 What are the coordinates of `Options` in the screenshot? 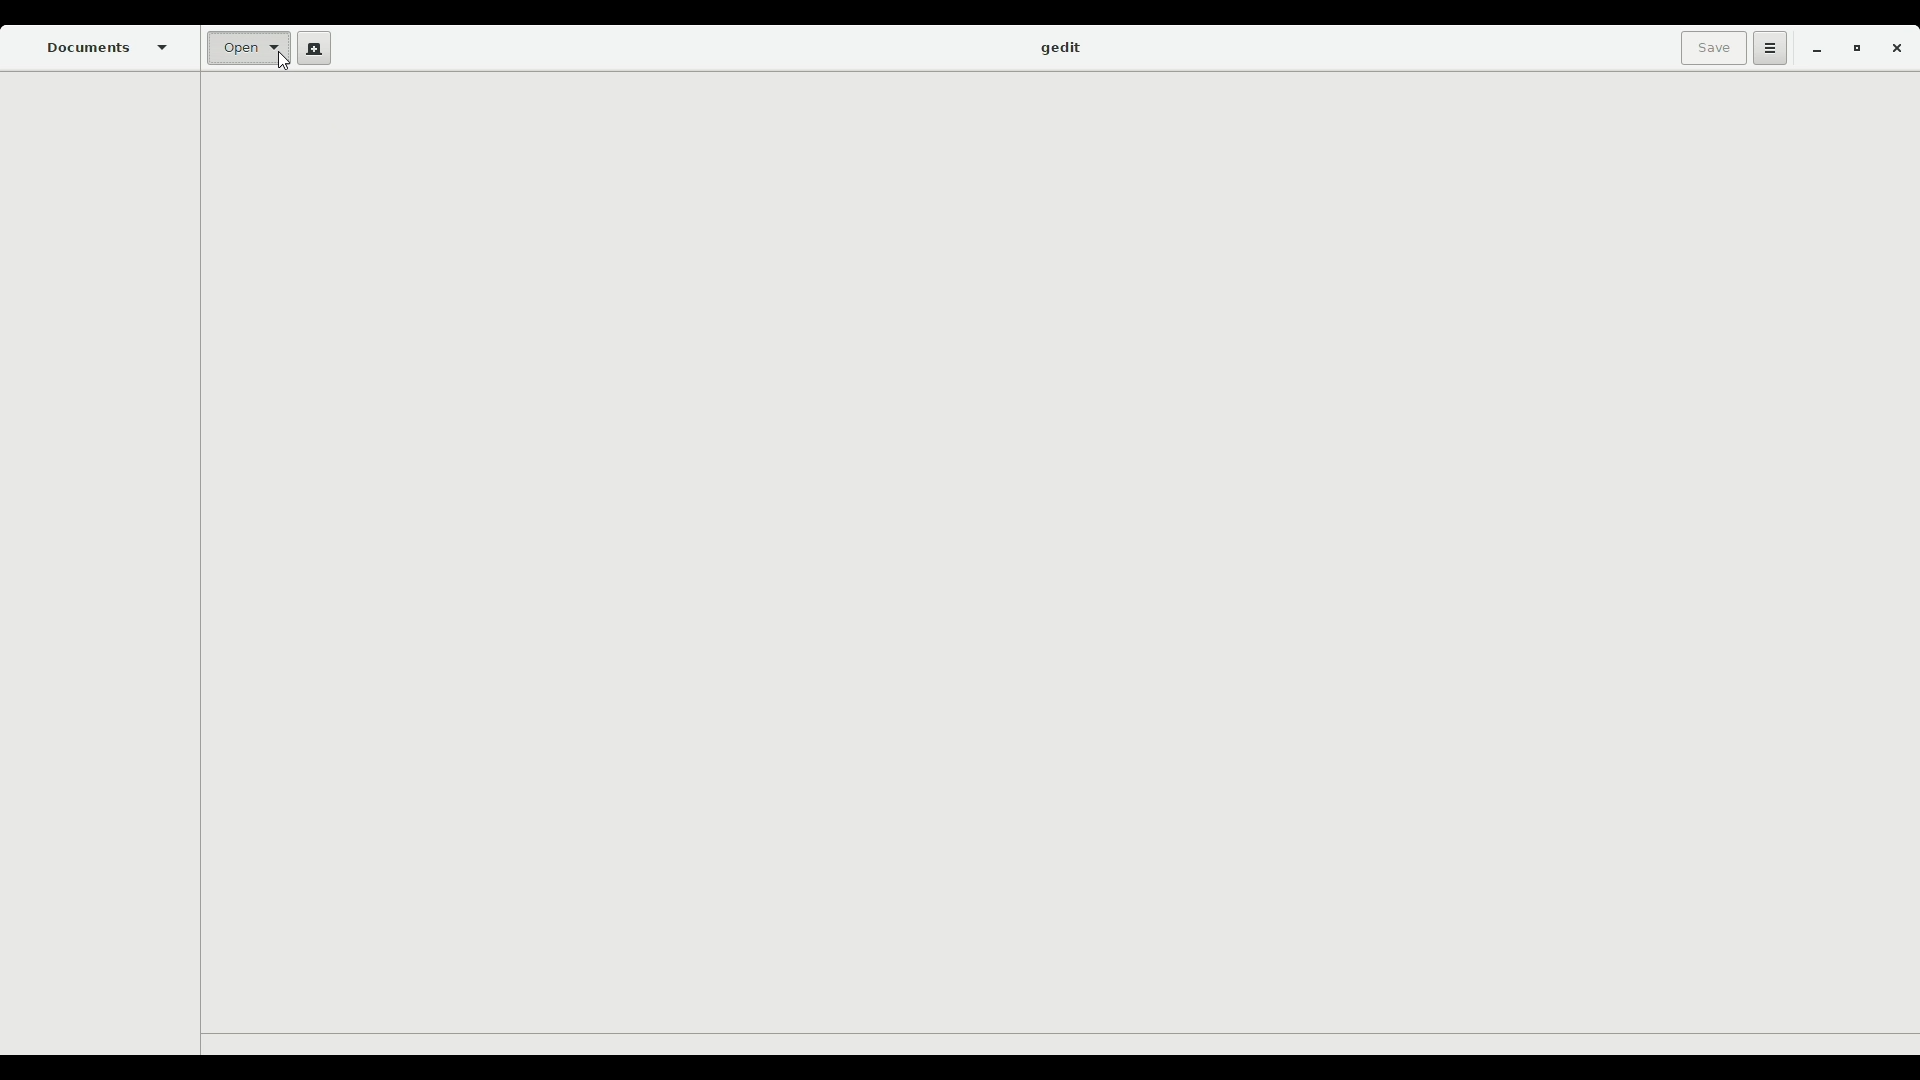 It's located at (1767, 48).